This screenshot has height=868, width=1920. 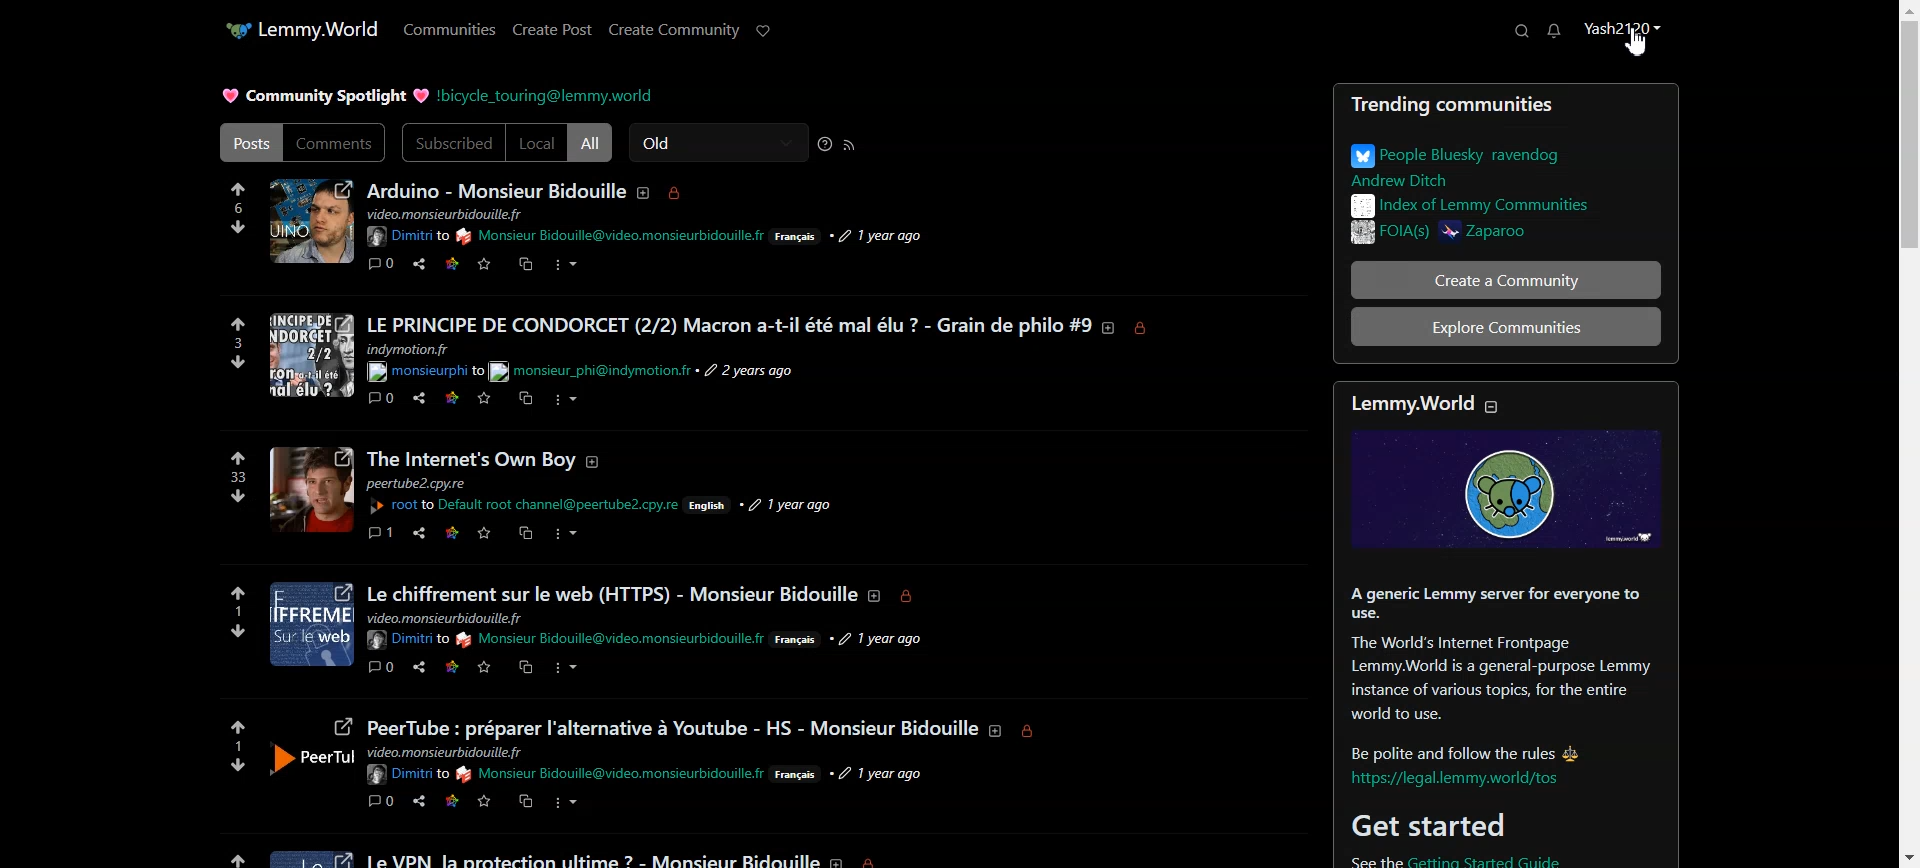 What do you see at coordinates (526, 671) in the screenshot?
I see `copy` at bounding box center [526, 671].